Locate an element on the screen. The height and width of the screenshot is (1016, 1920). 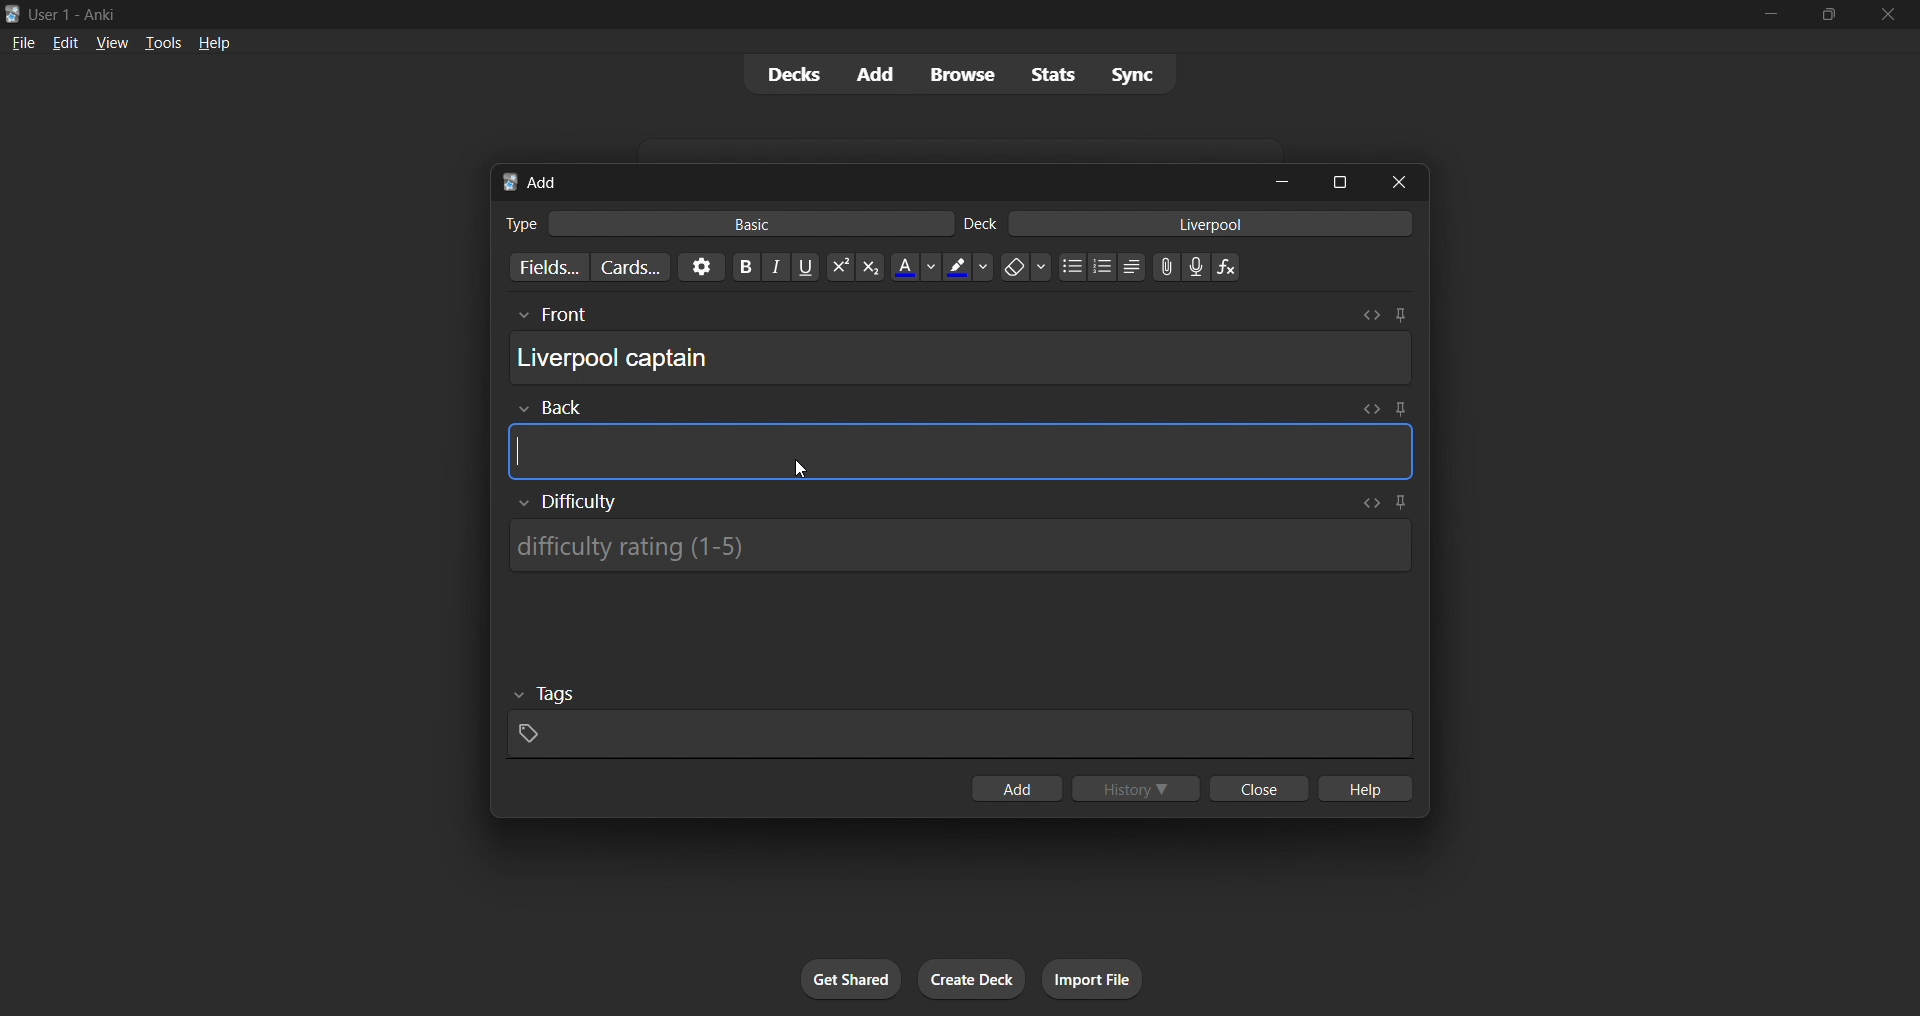
Record audio is located at coordinates (1196, 267).